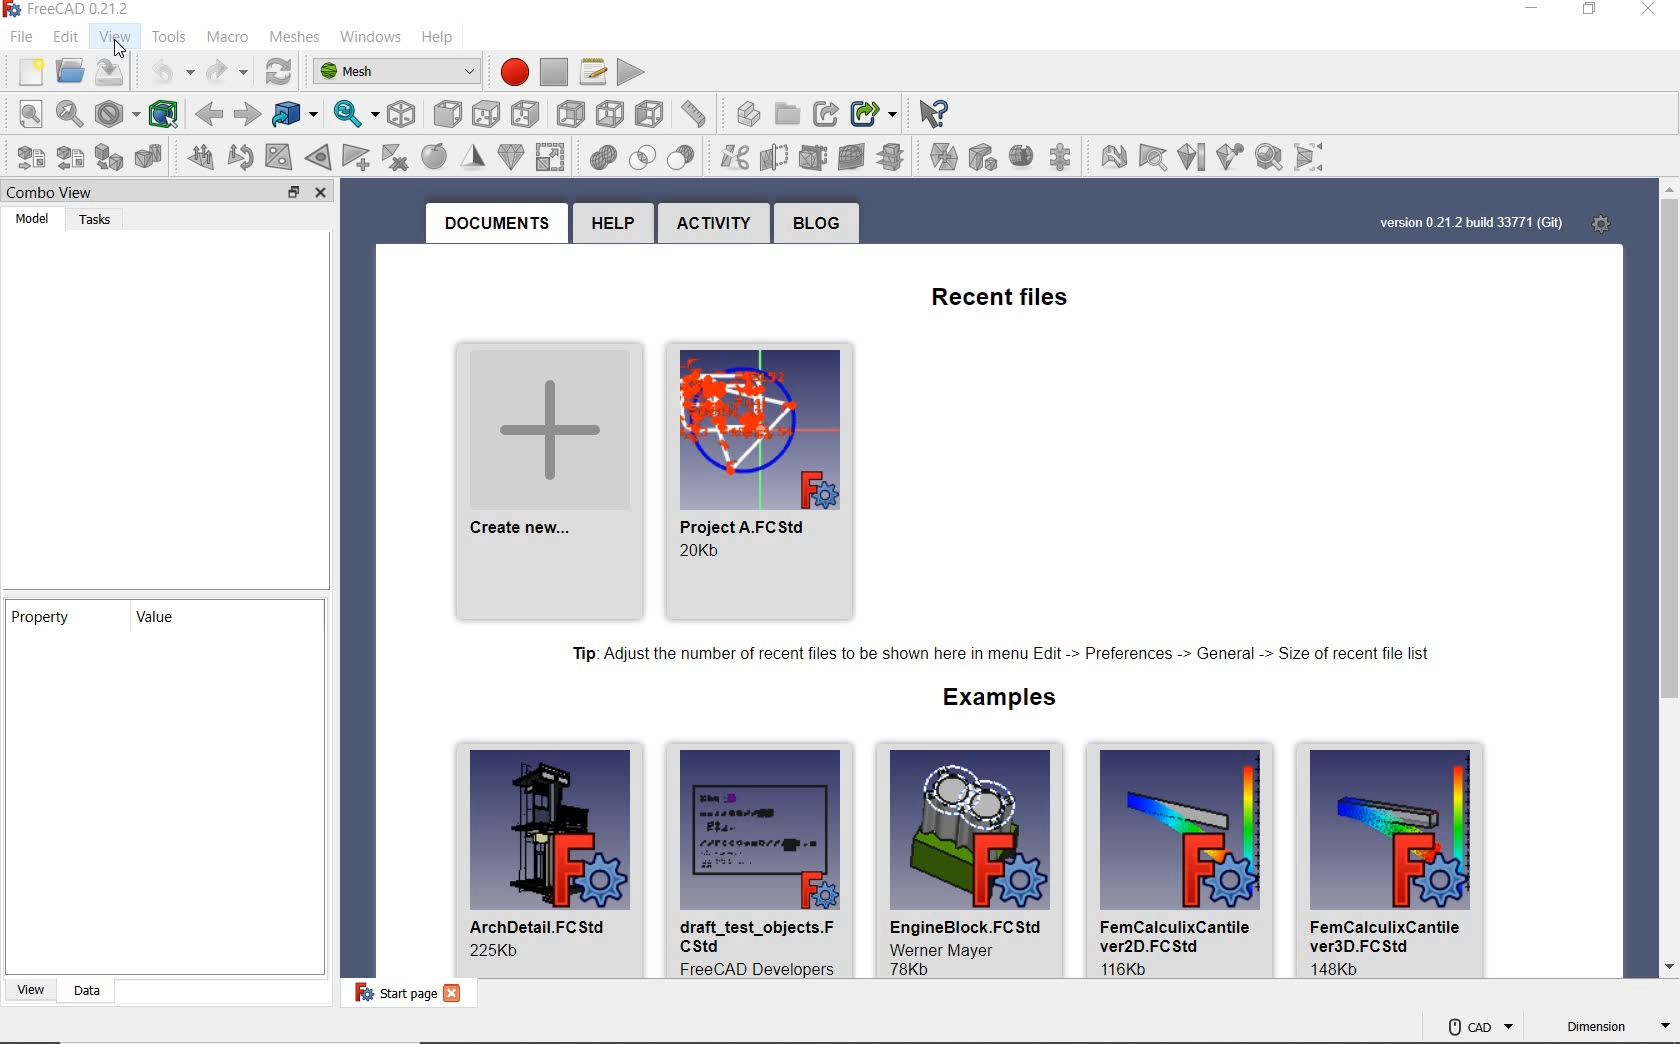 The width and height of the screenshot is (1680, 1044). I want to click on restore down, so click(1593, 12).